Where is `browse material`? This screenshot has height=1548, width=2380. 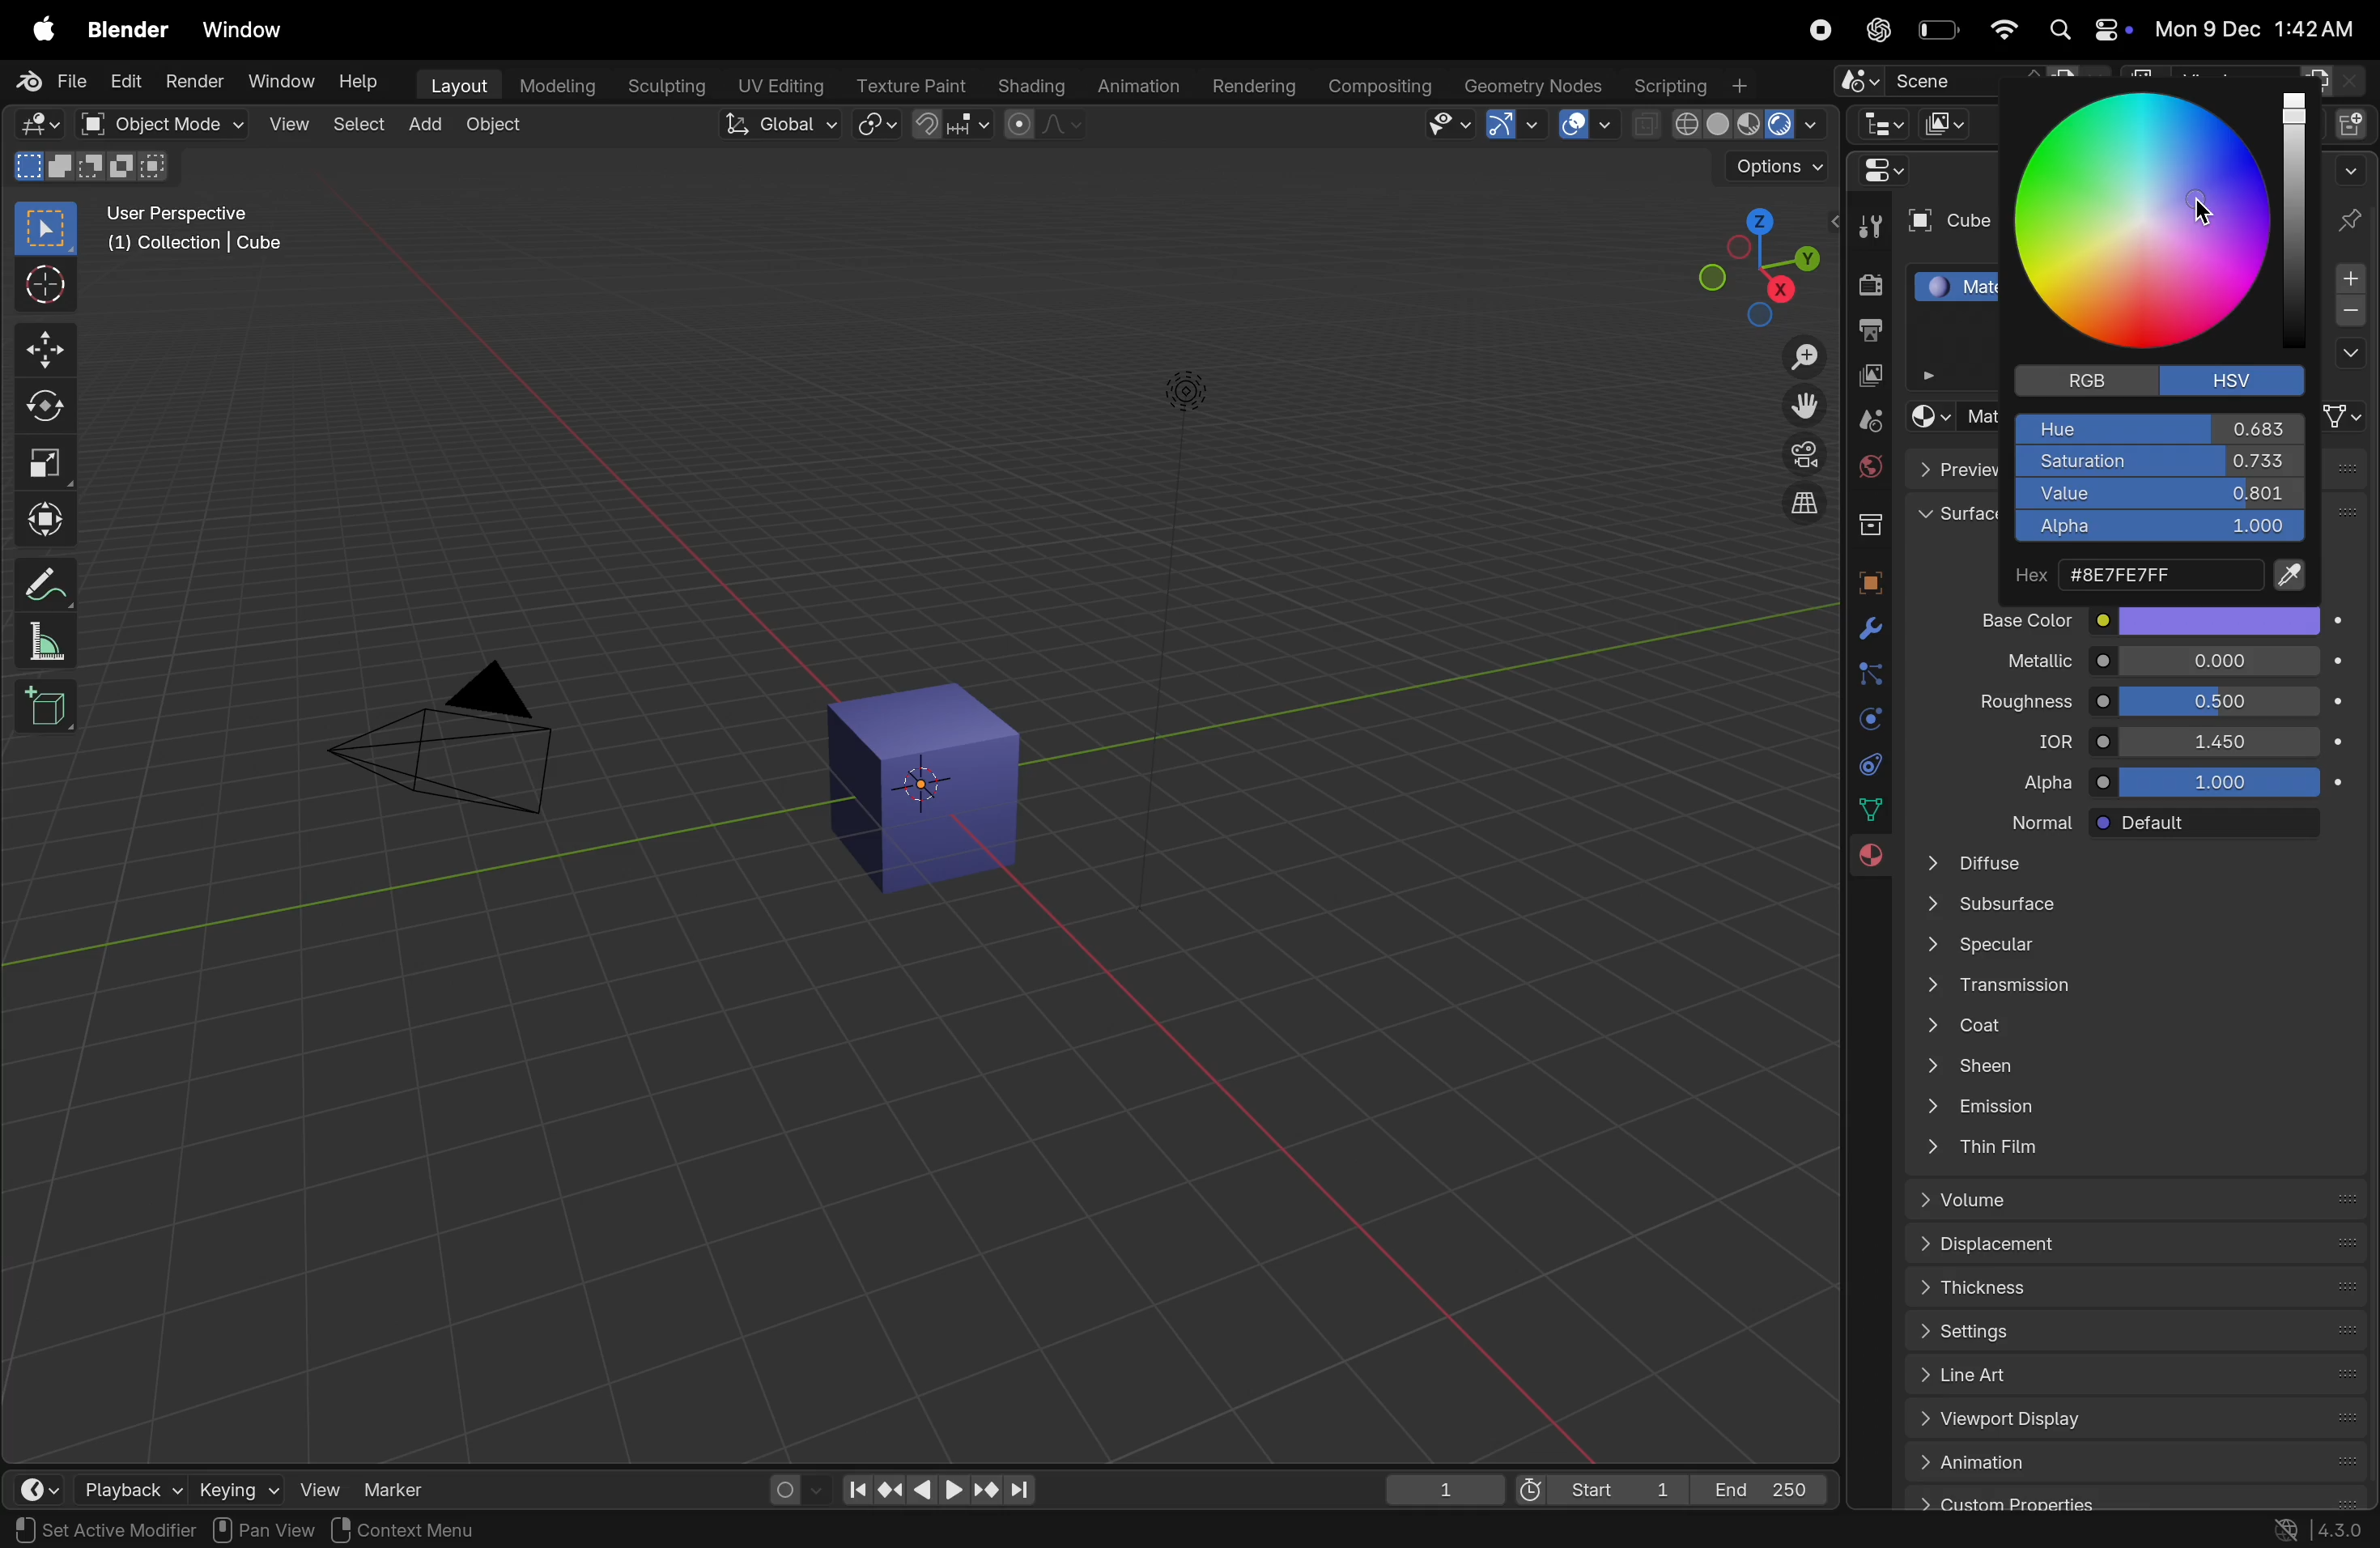
browse material is located at coordinates (1927, 417).